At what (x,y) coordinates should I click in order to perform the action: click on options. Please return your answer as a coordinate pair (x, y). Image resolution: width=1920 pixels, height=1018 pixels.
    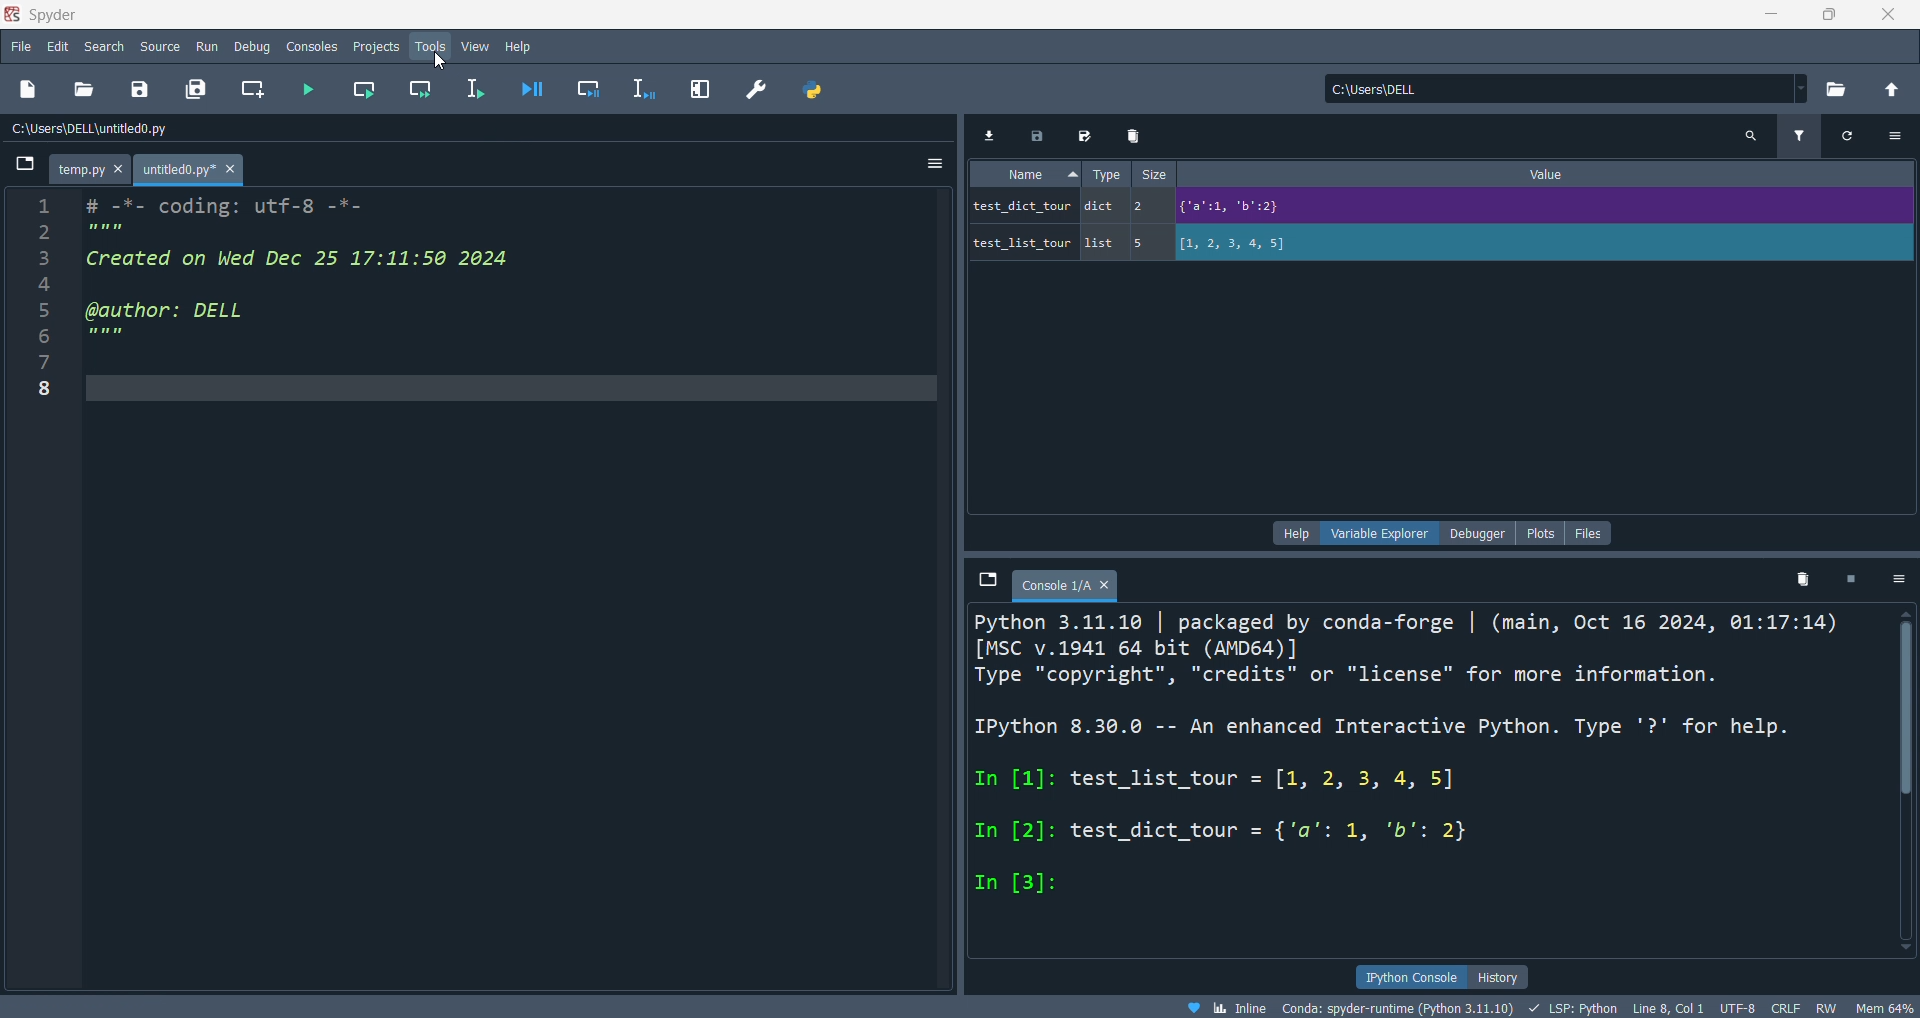
    Looking at the image, I should click on (1901, 579).